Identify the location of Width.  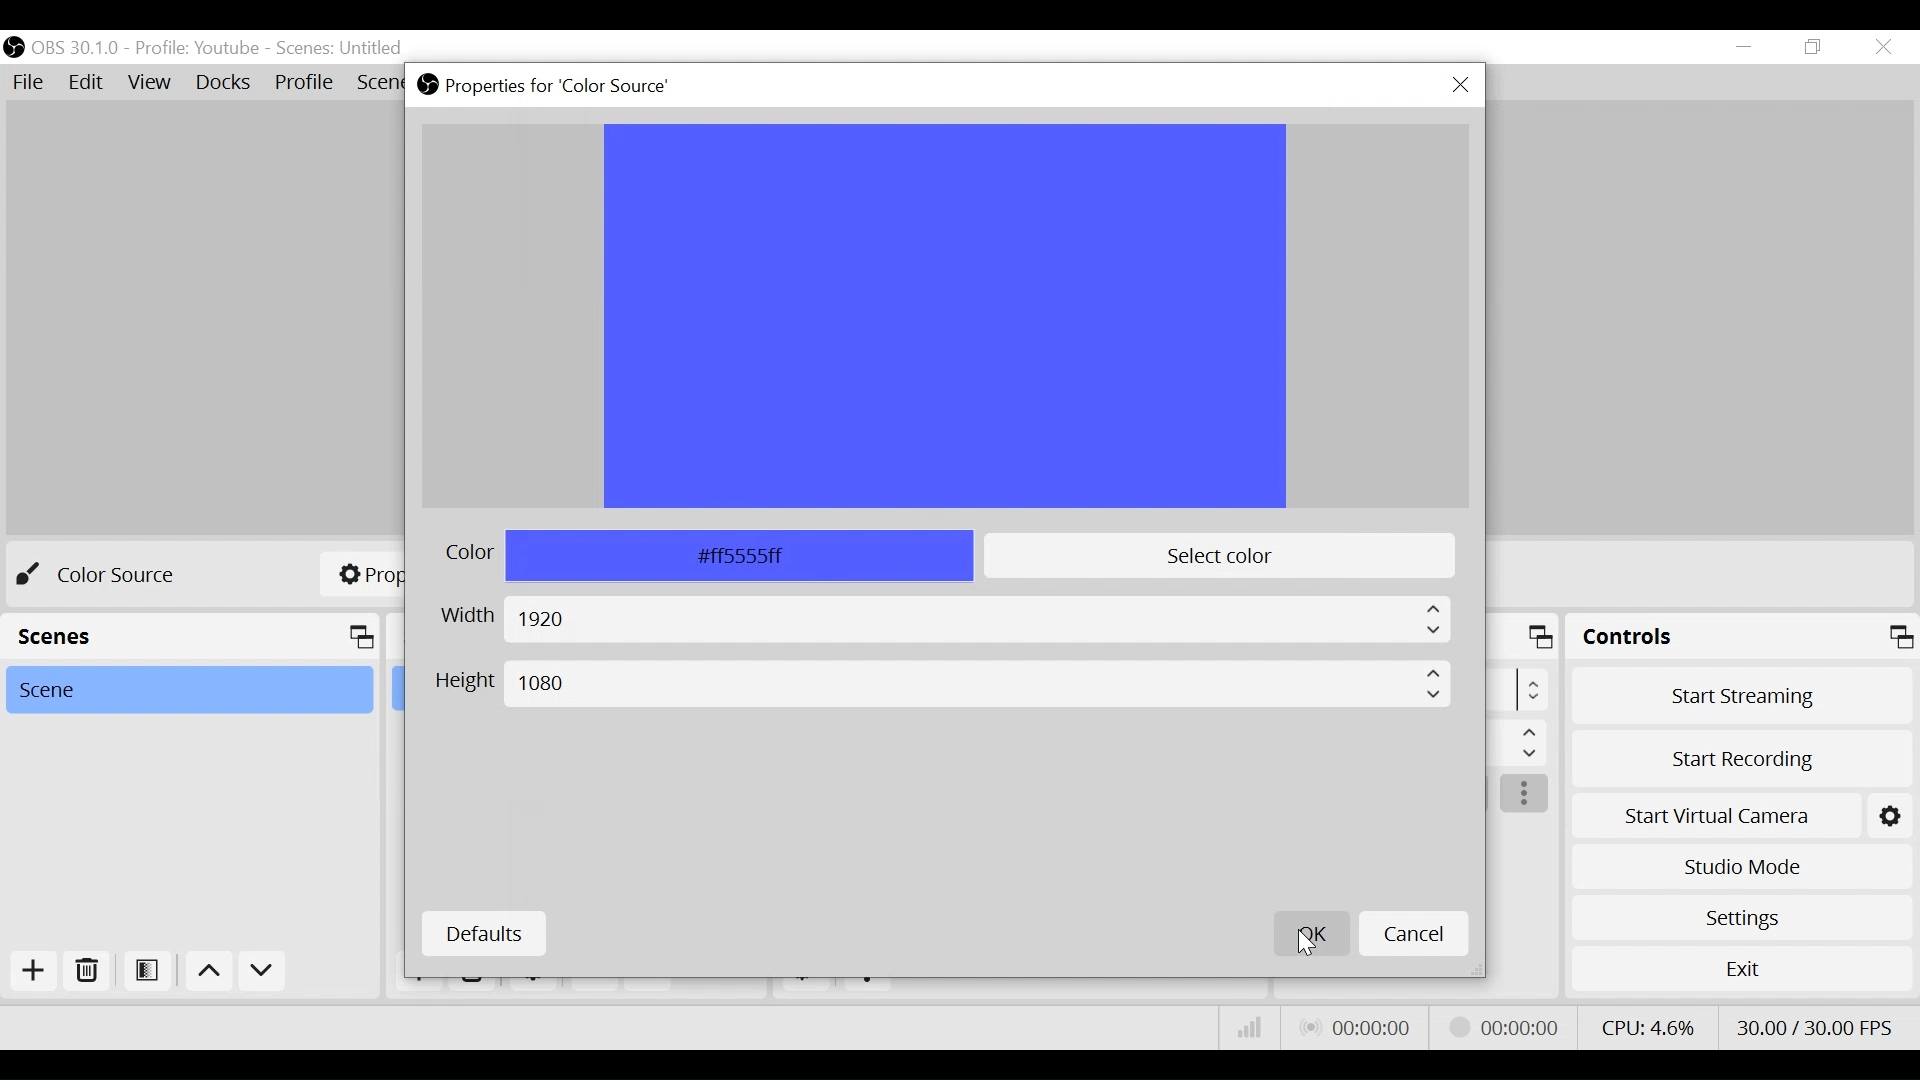
(941, 620).